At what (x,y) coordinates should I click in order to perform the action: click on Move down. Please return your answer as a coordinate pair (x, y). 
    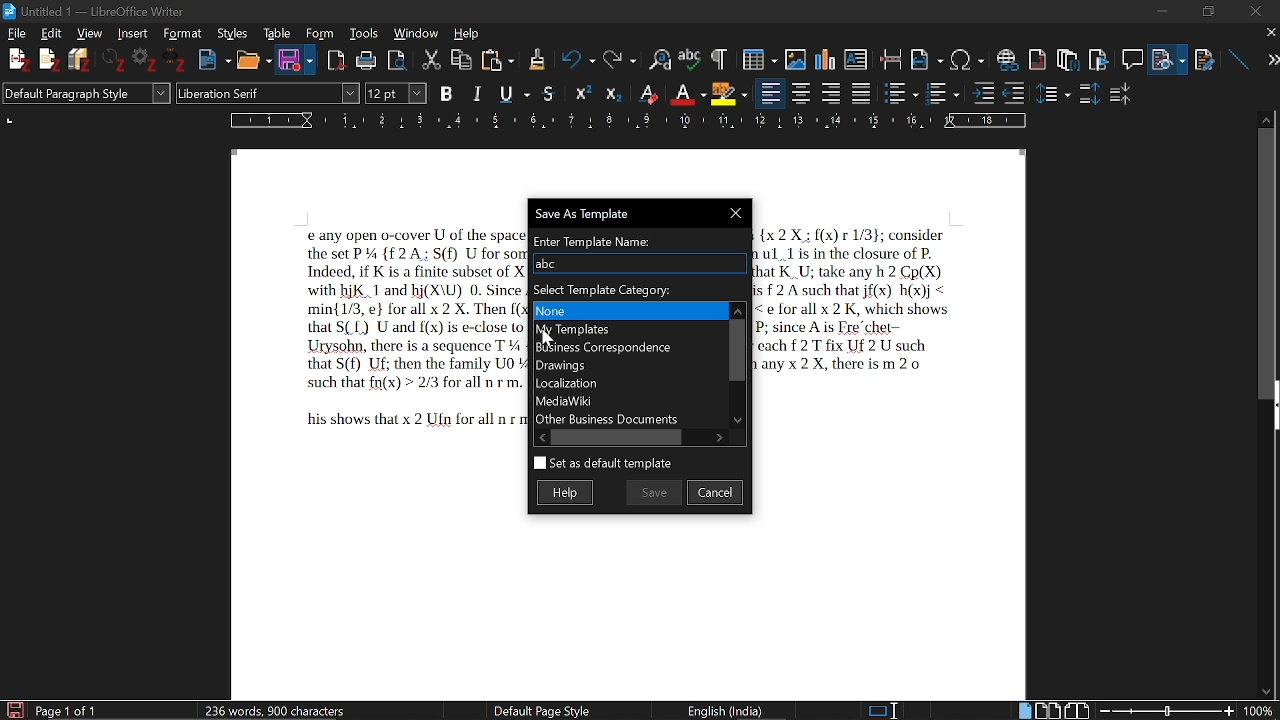
    Looking at the image, I should click on (740, 421).